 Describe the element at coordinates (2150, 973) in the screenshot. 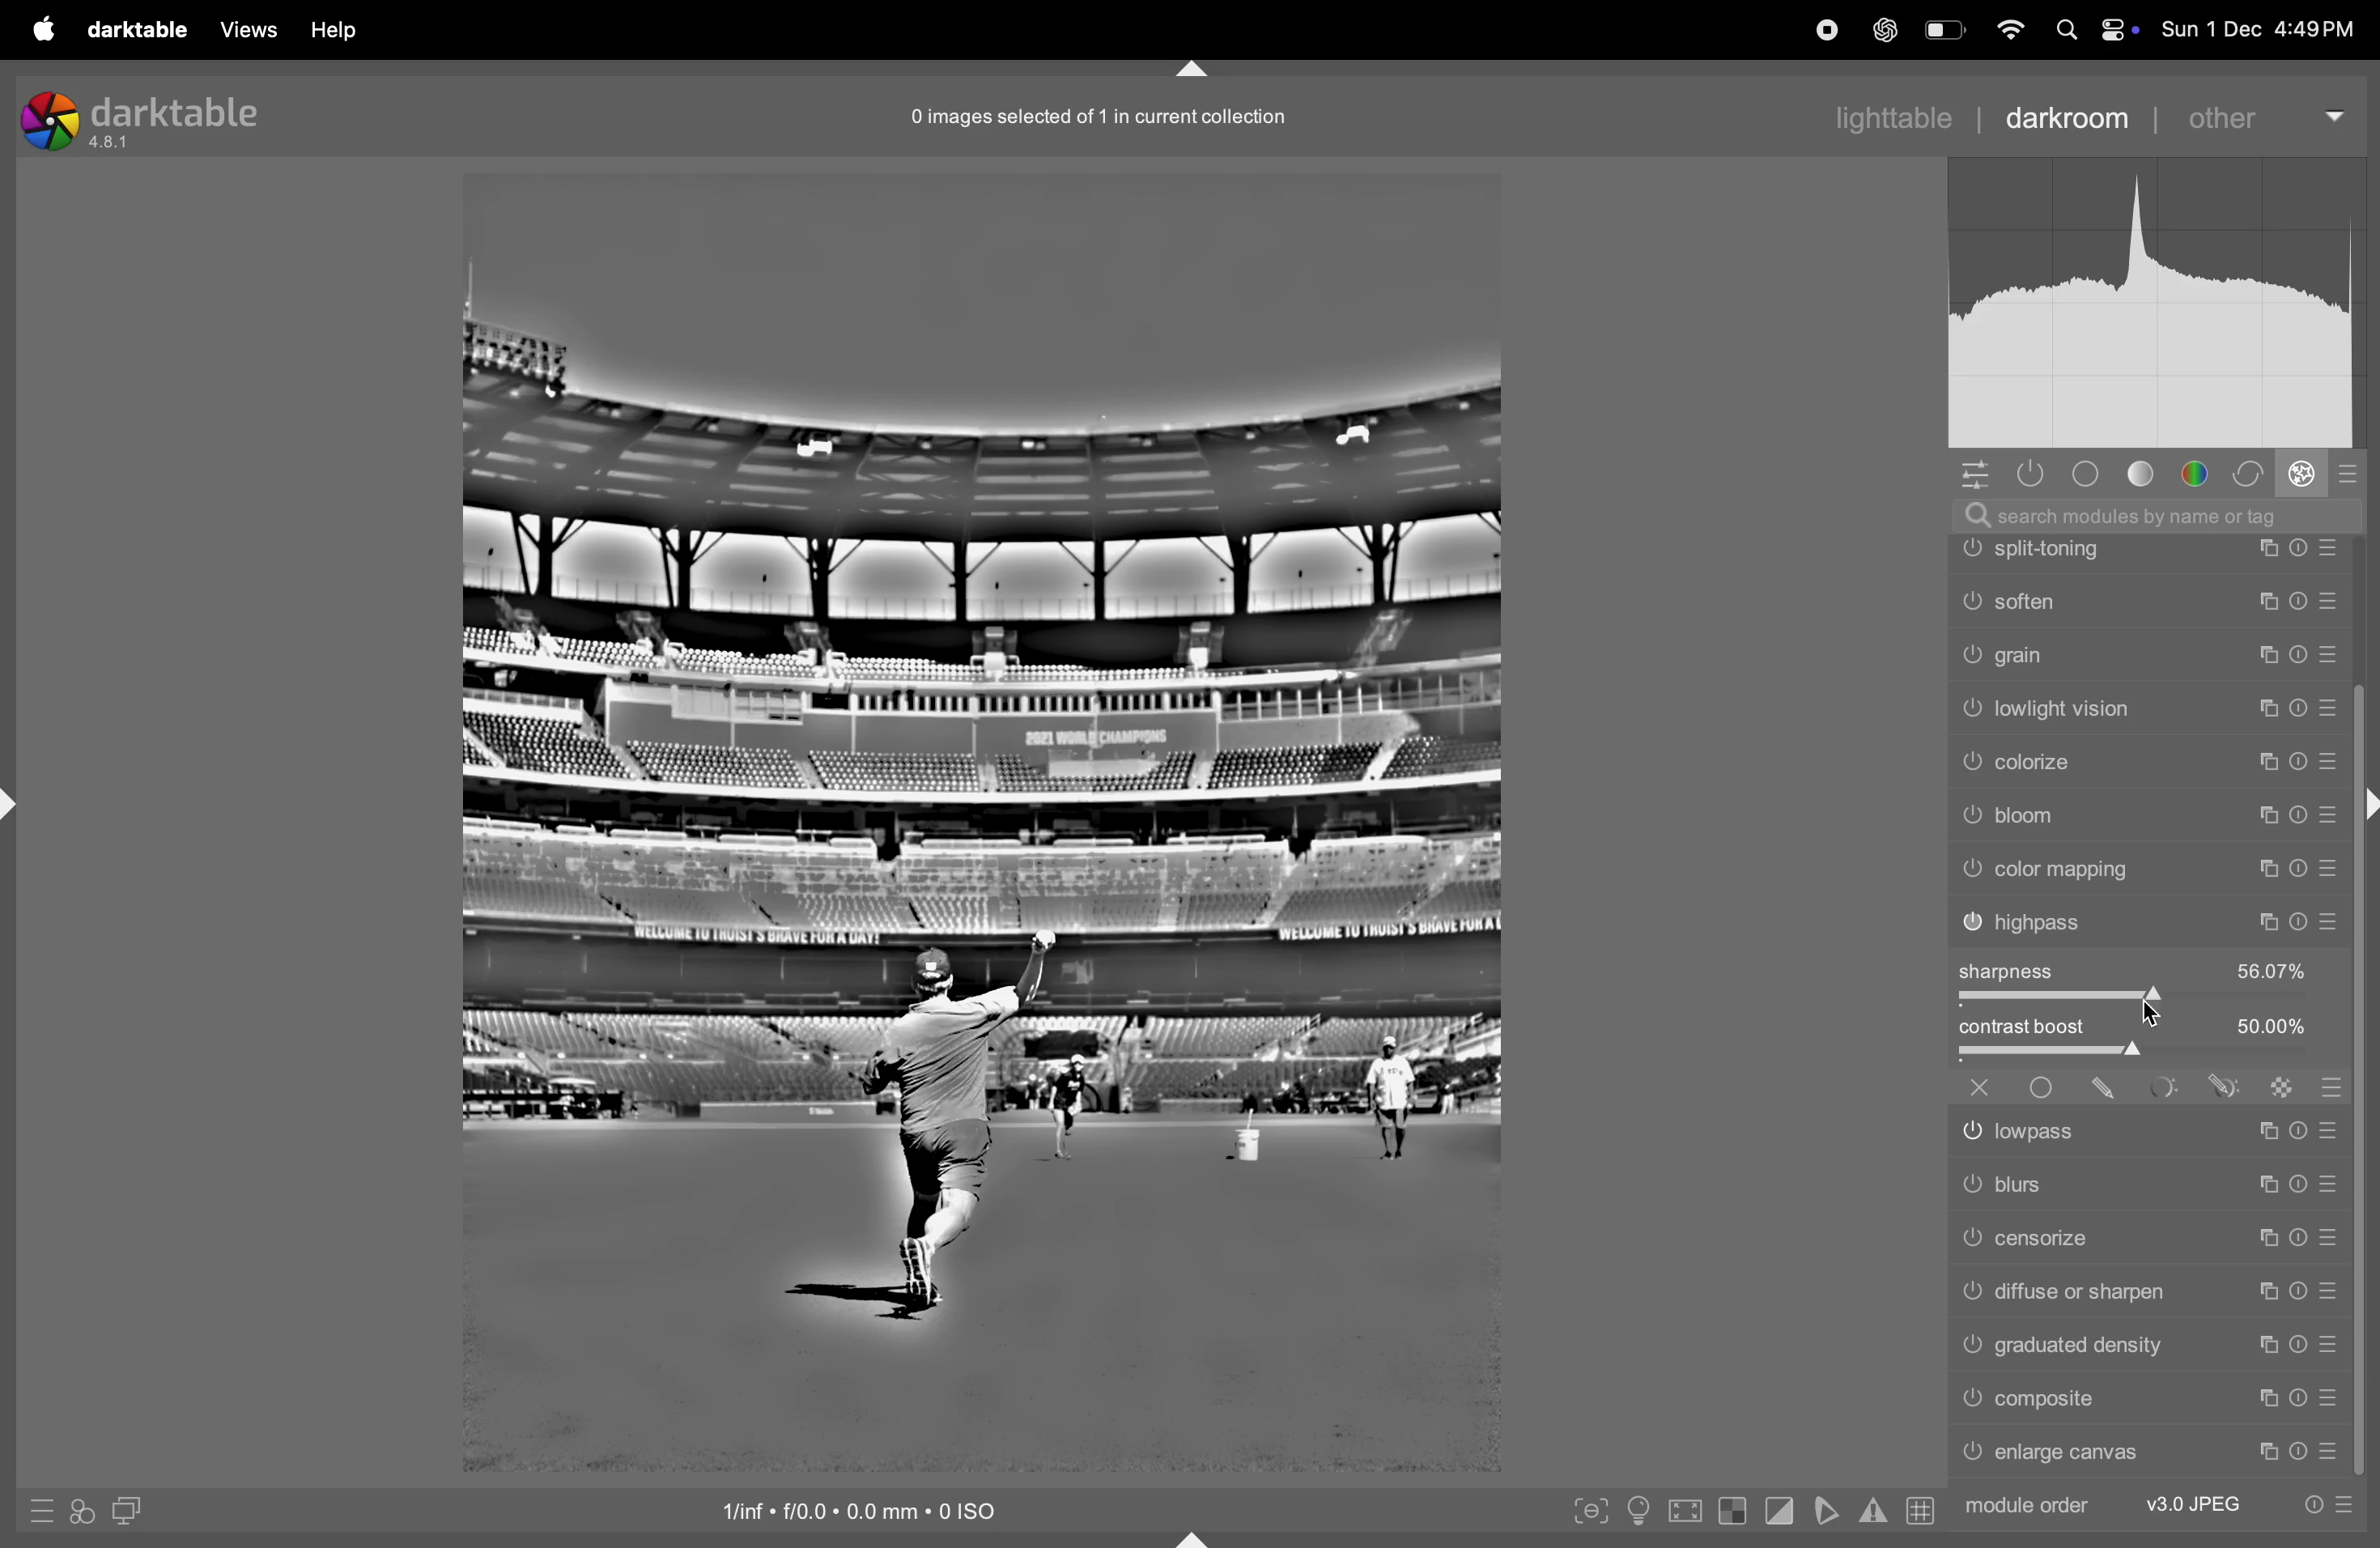

I see `bloom` at that location.